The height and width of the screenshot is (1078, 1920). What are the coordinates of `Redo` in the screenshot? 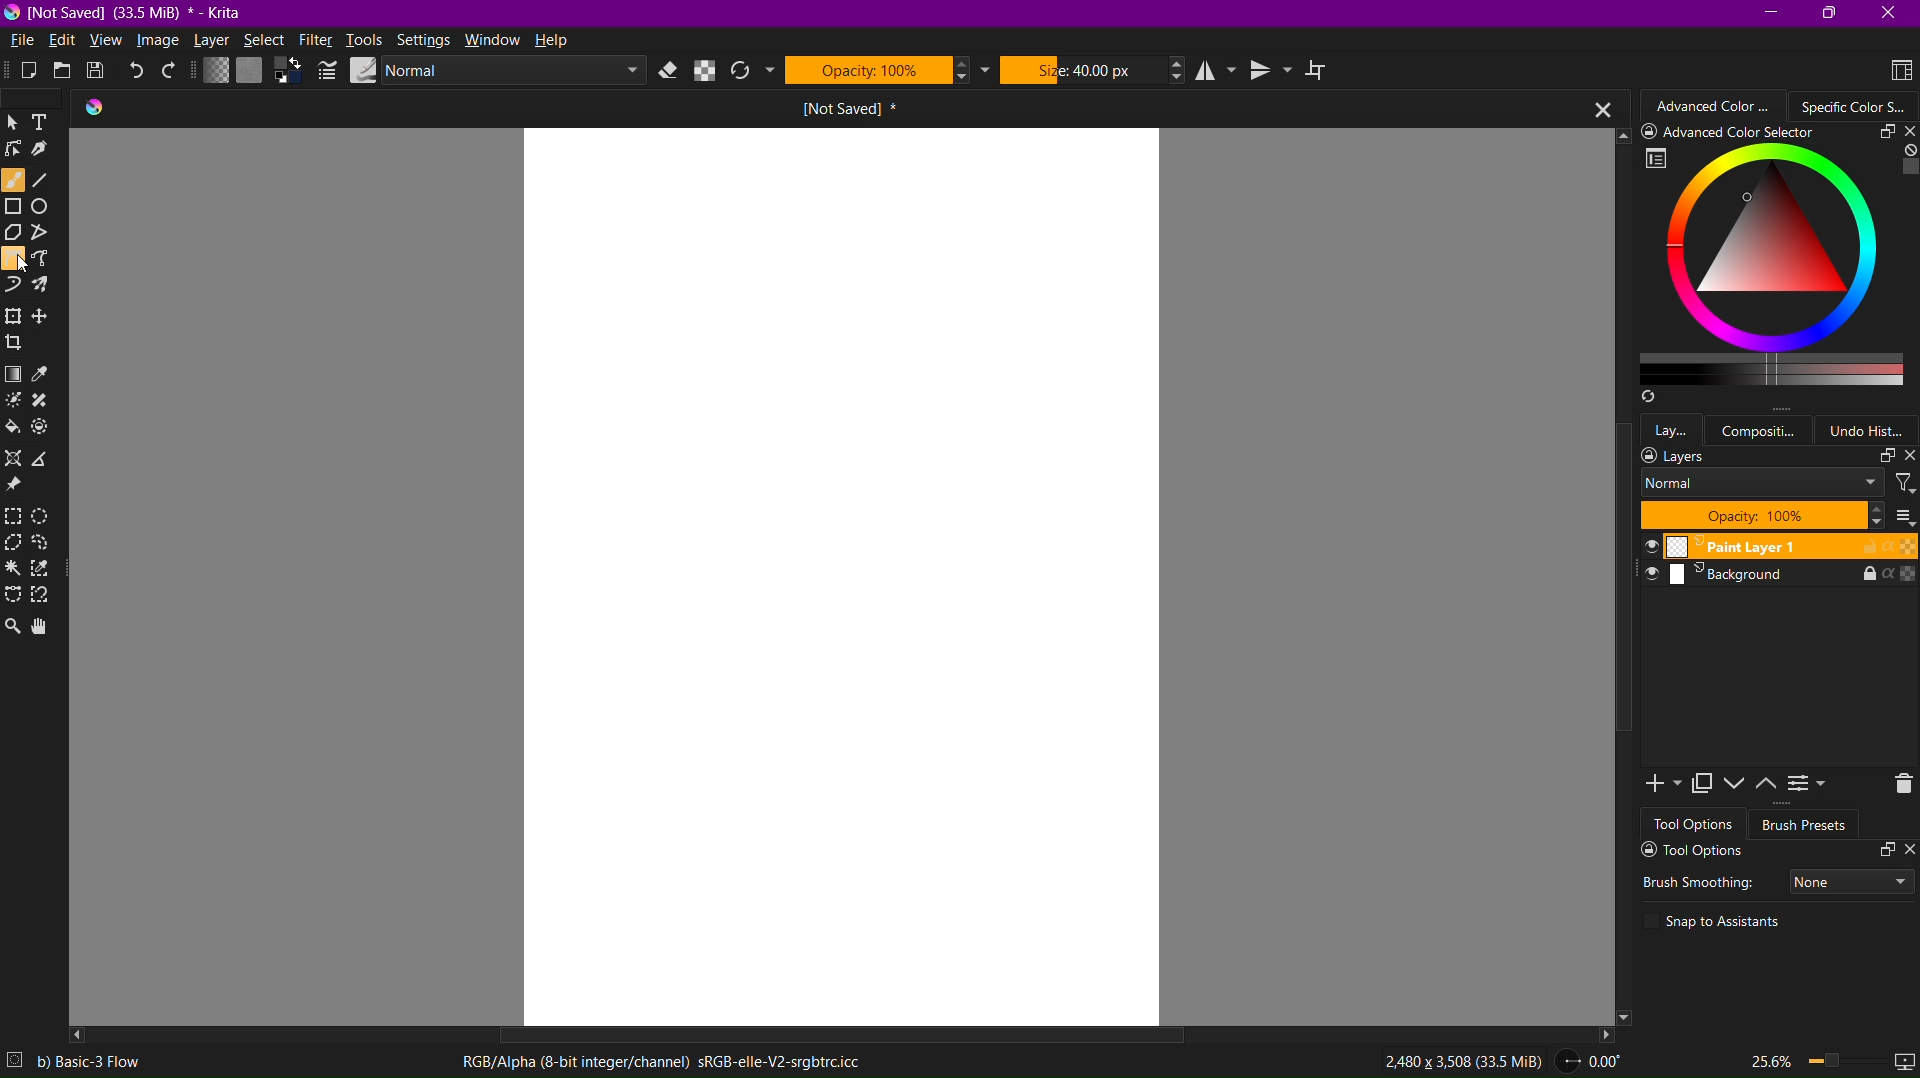 It's located at (172, 72).